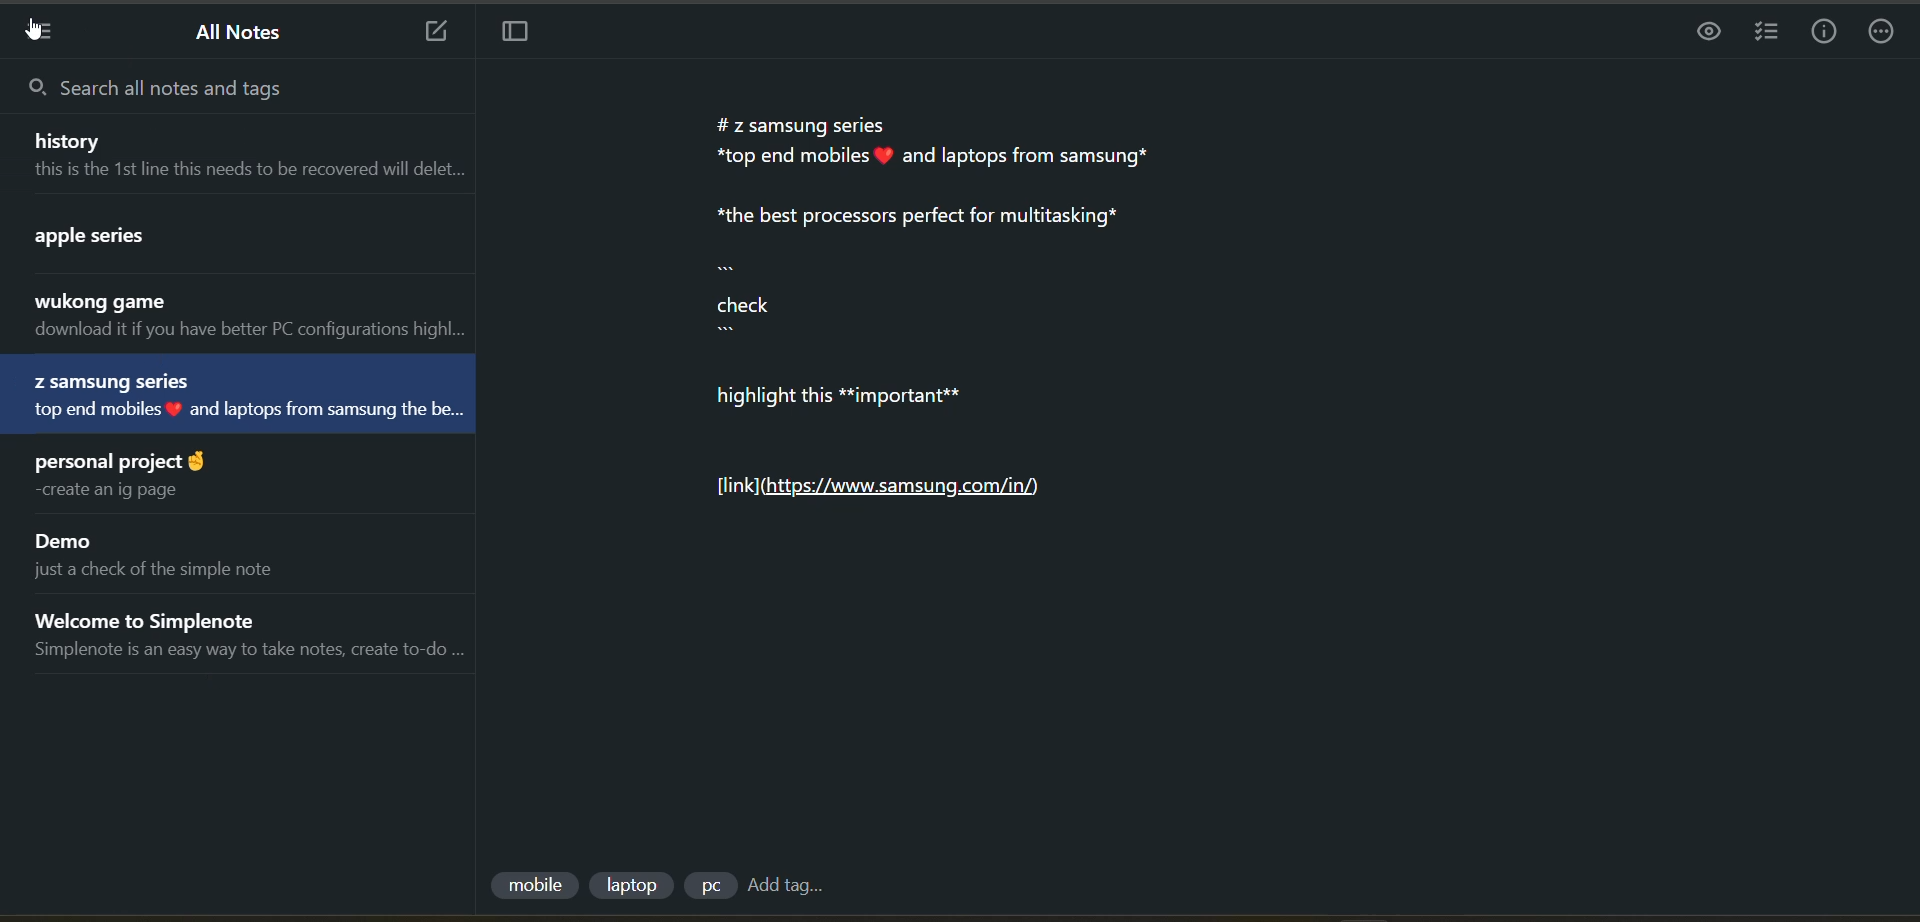 The image size is (1920, 922). Describe the element at coordinates (211, 92) in the screenshot. I see `search all notes and tags` at that location.